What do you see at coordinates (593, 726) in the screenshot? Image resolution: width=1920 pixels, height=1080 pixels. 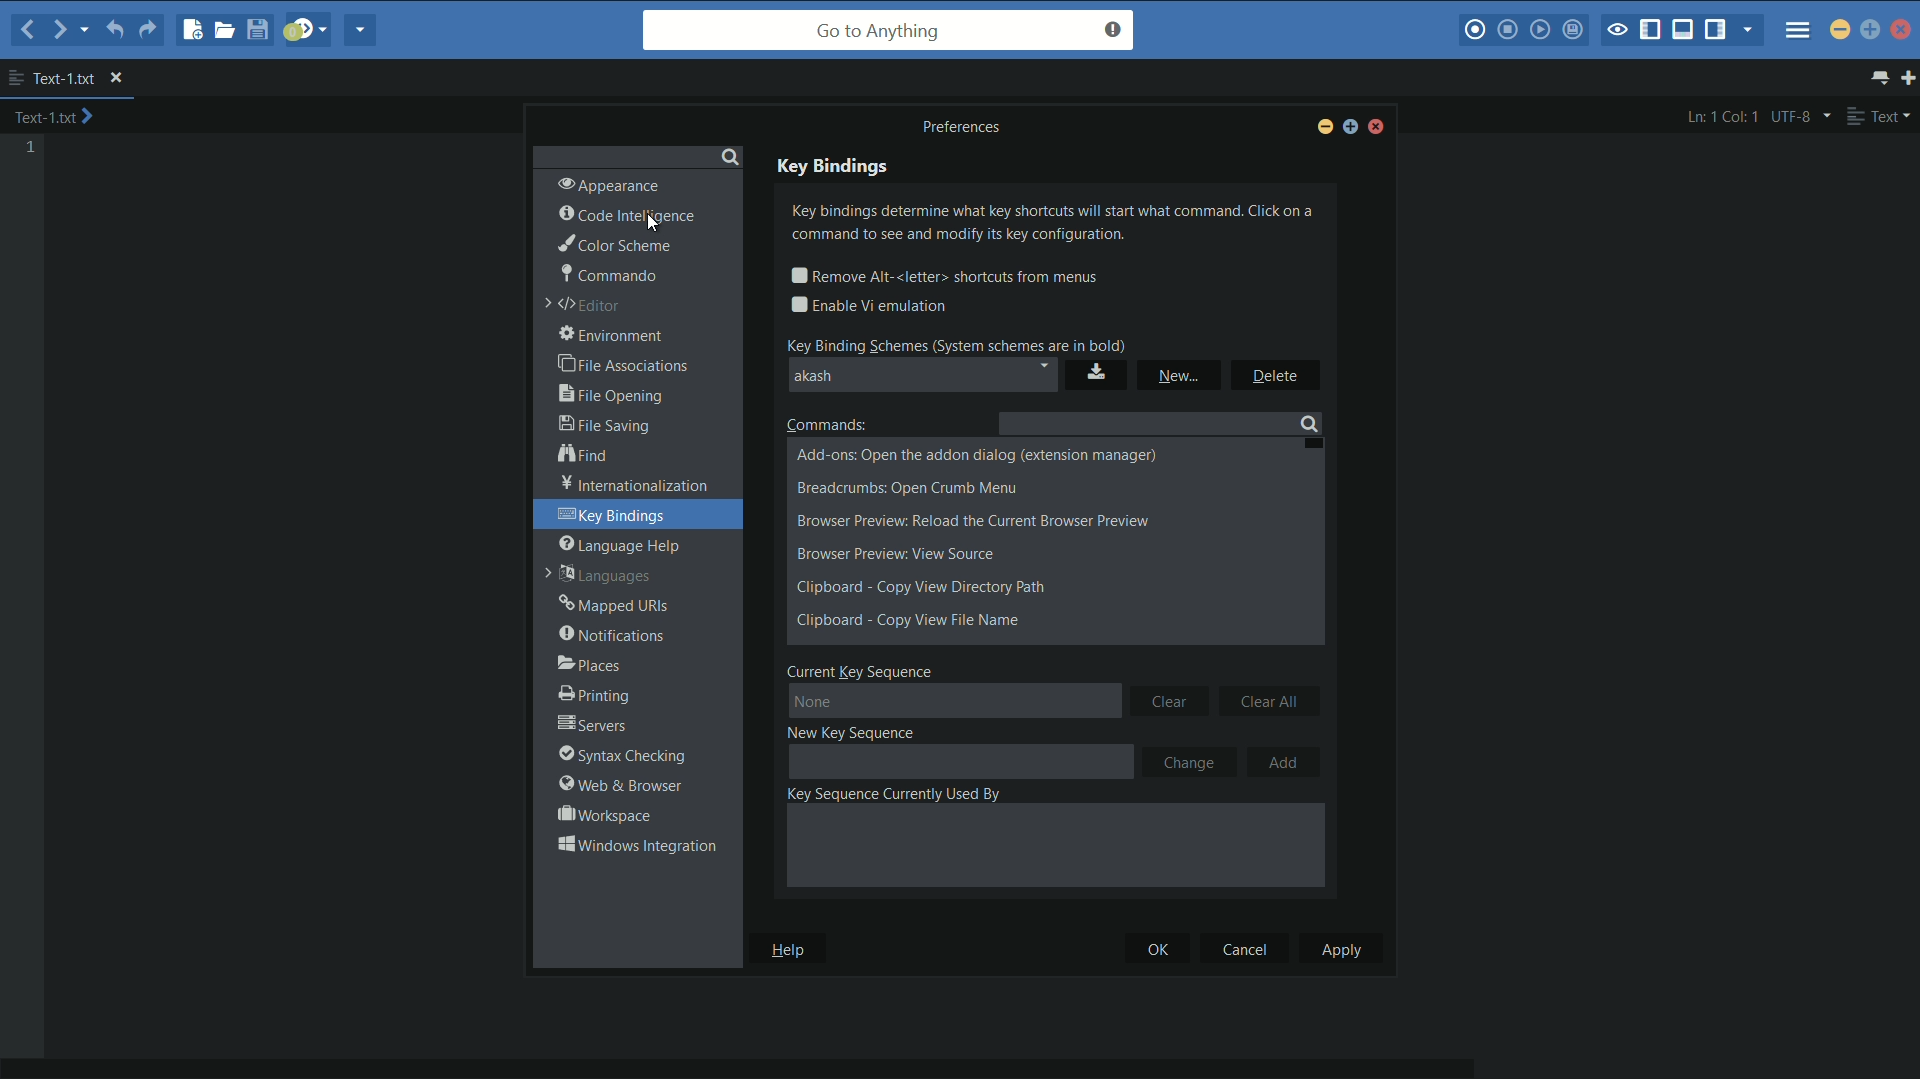 I see `servers` at bounding box center [593, 726].